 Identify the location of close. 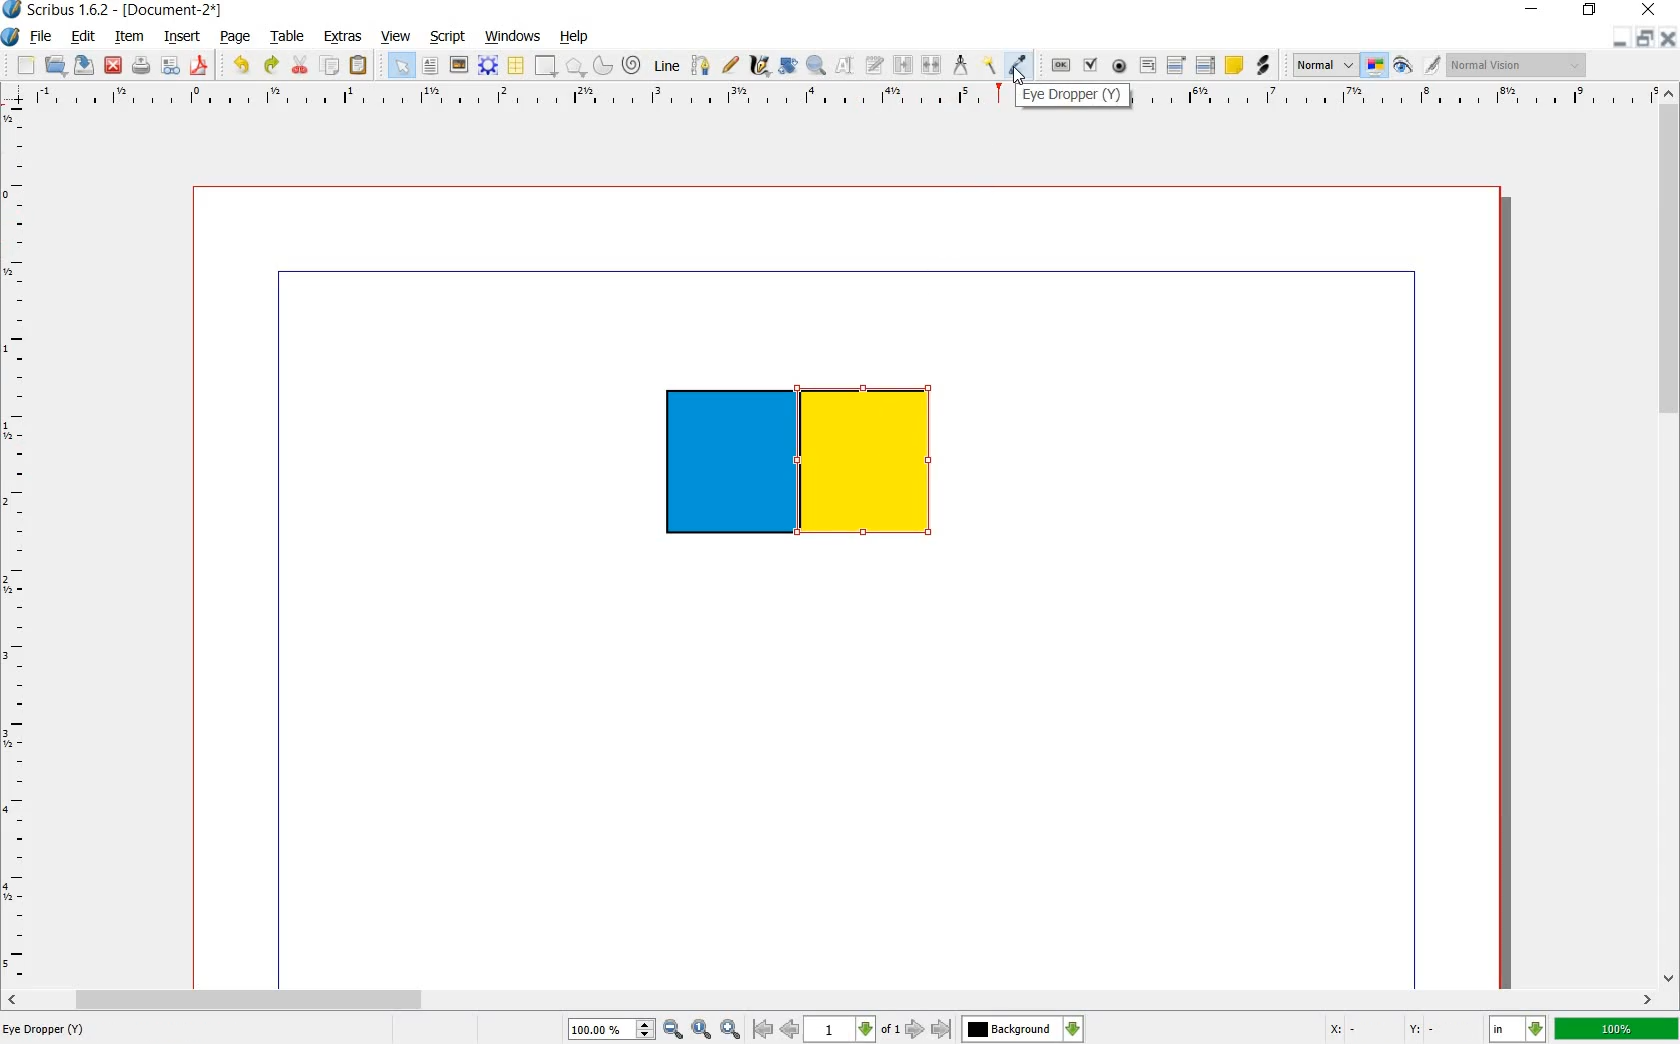
(113, 65).